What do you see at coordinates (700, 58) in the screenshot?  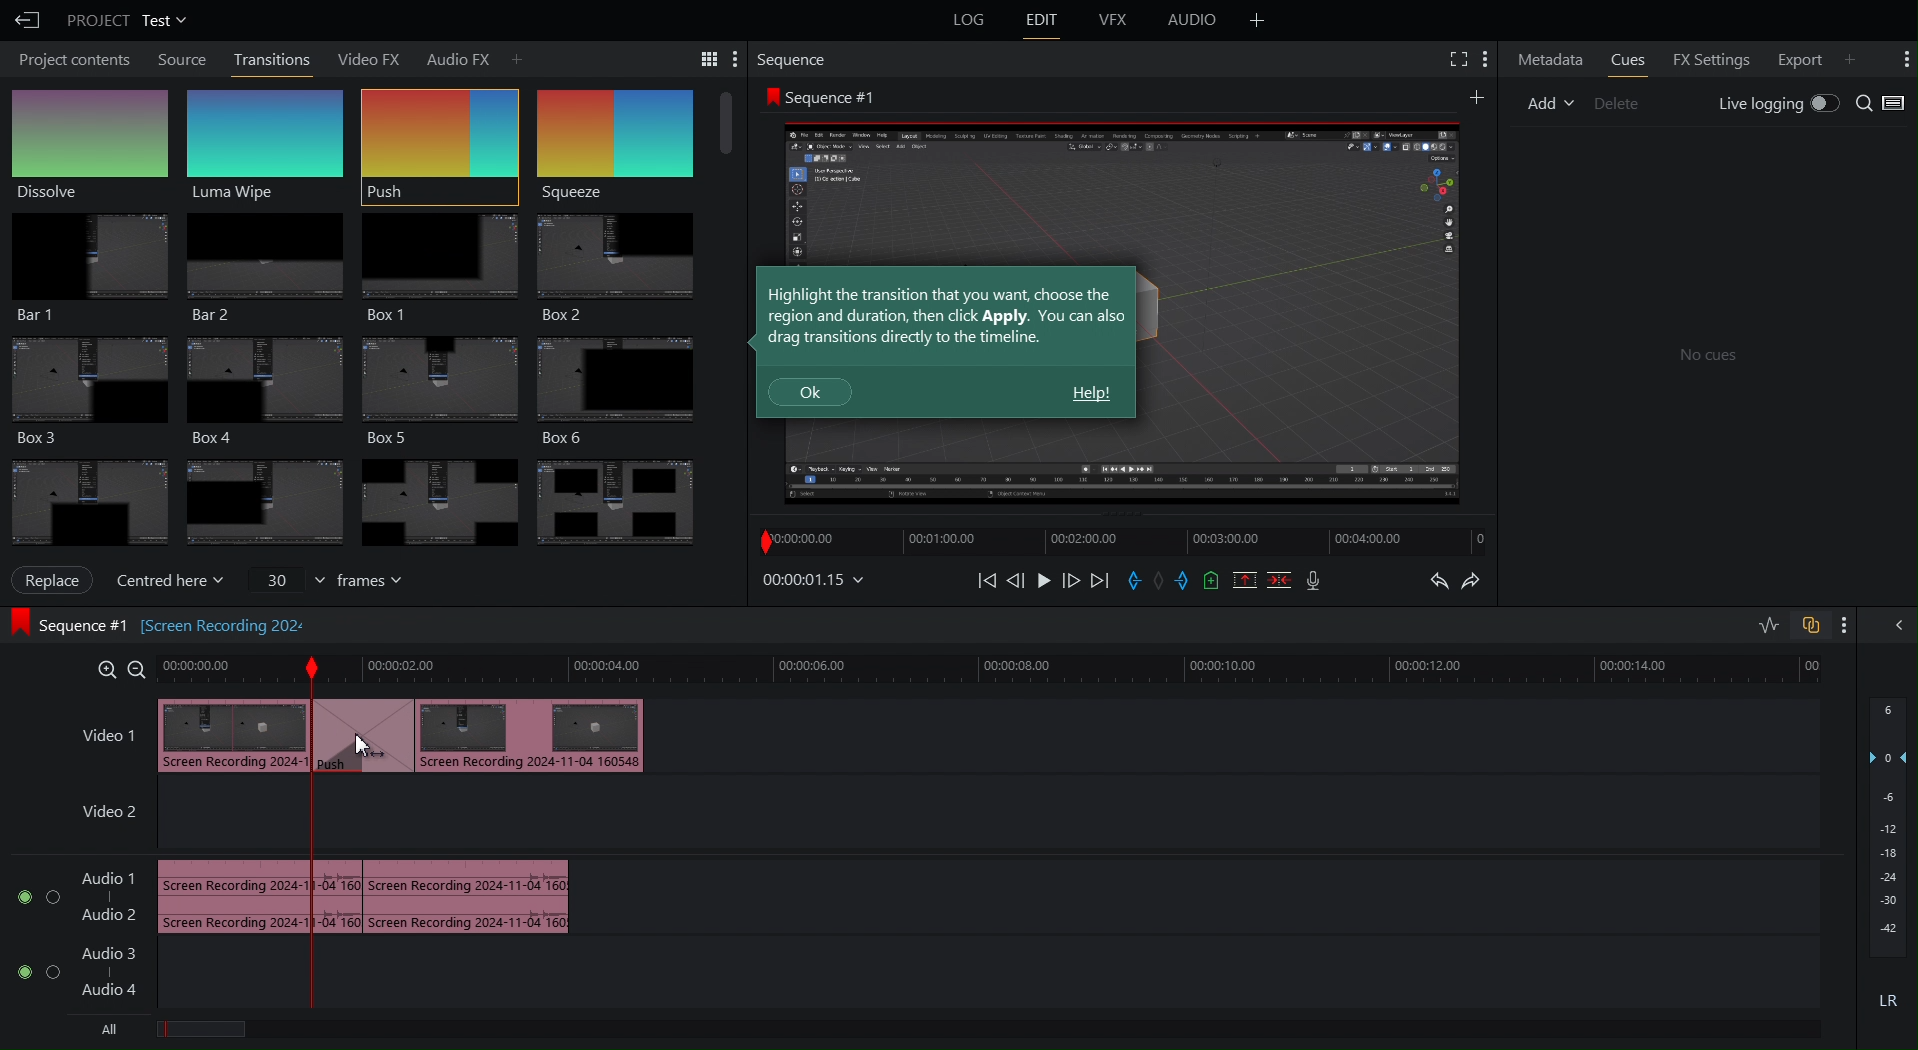 I see `Search Tools` at bounding box center [700, 58].